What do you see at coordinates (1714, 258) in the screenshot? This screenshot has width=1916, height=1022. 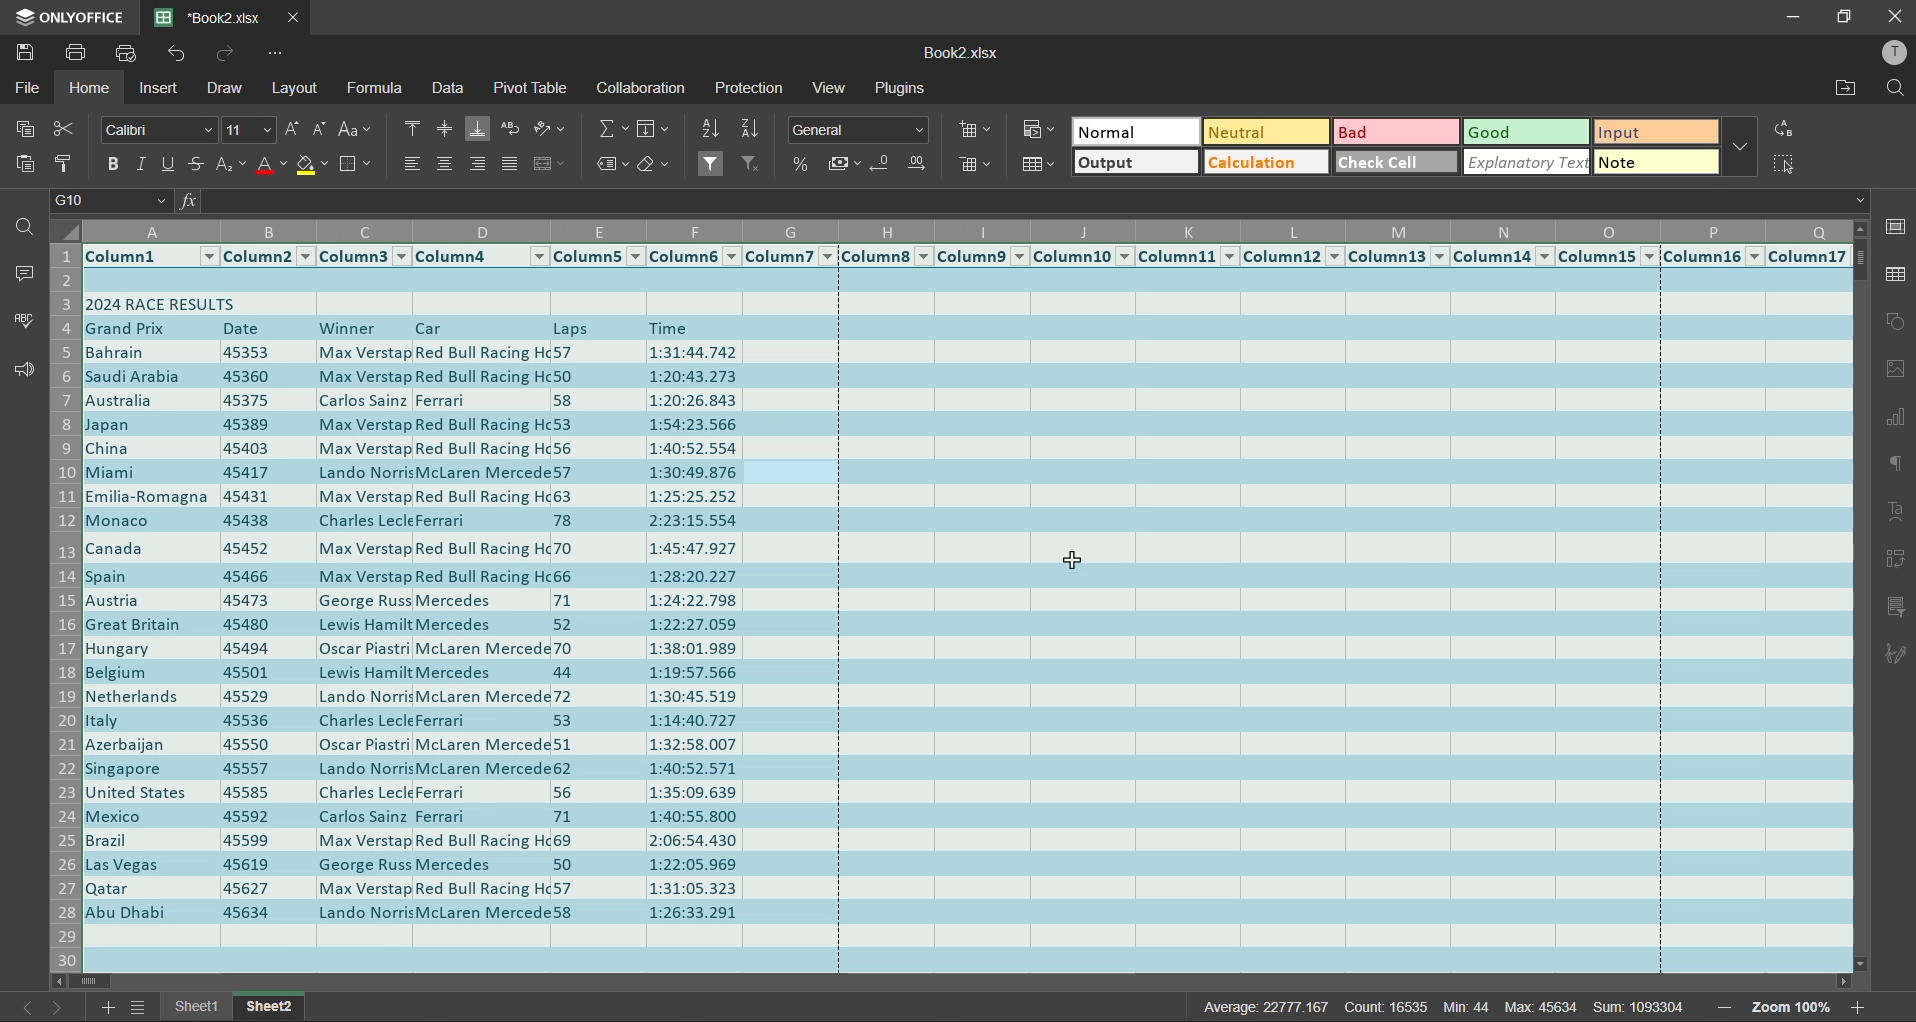 I see `Column ` at bounding box center [1714, 258].